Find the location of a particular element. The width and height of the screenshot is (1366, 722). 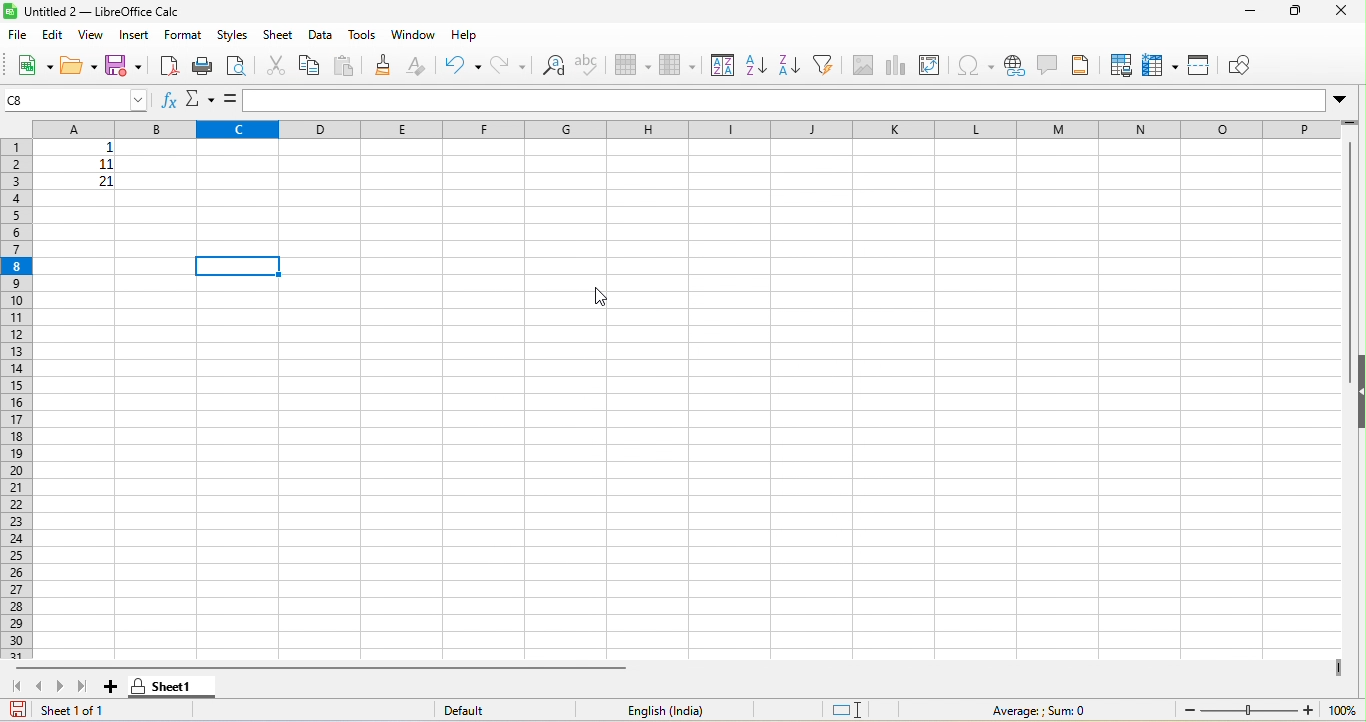

chart is located at coordinates (907, 65).